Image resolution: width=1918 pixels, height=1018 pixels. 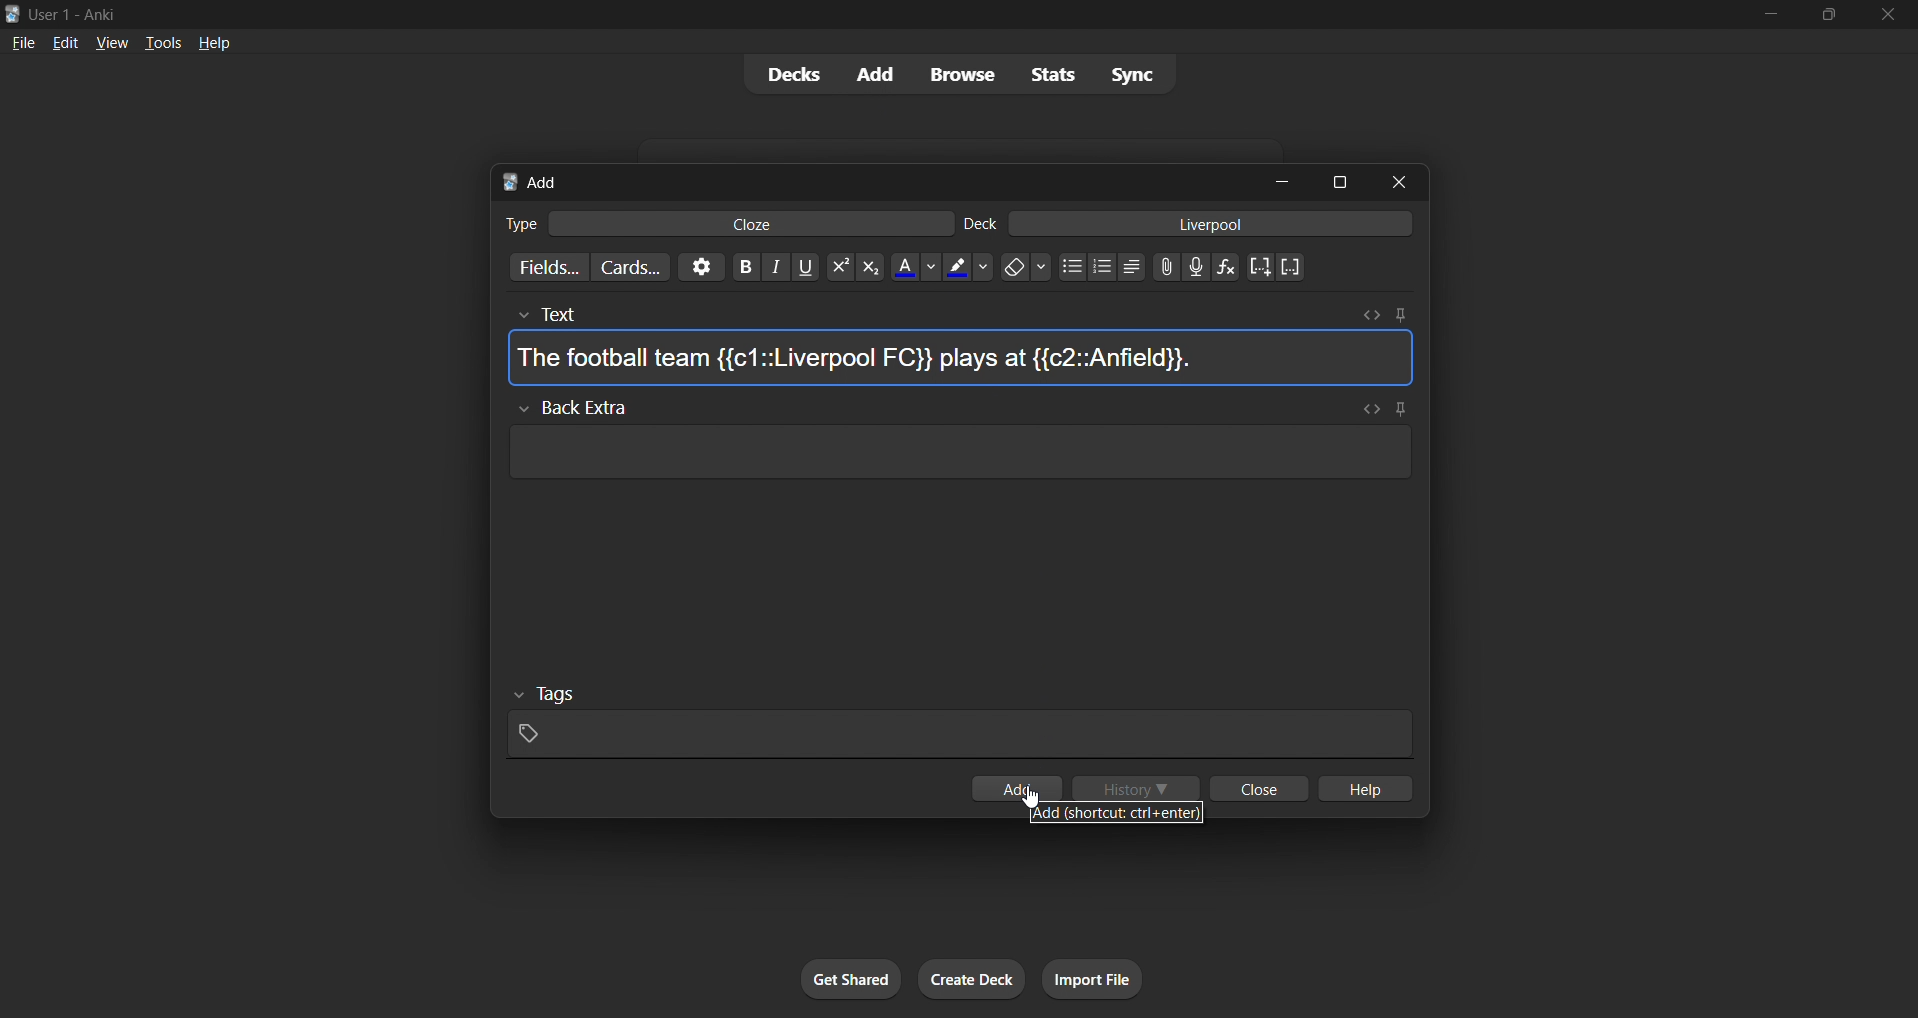 I want to click on minimize, so click(x=1773, y=16).